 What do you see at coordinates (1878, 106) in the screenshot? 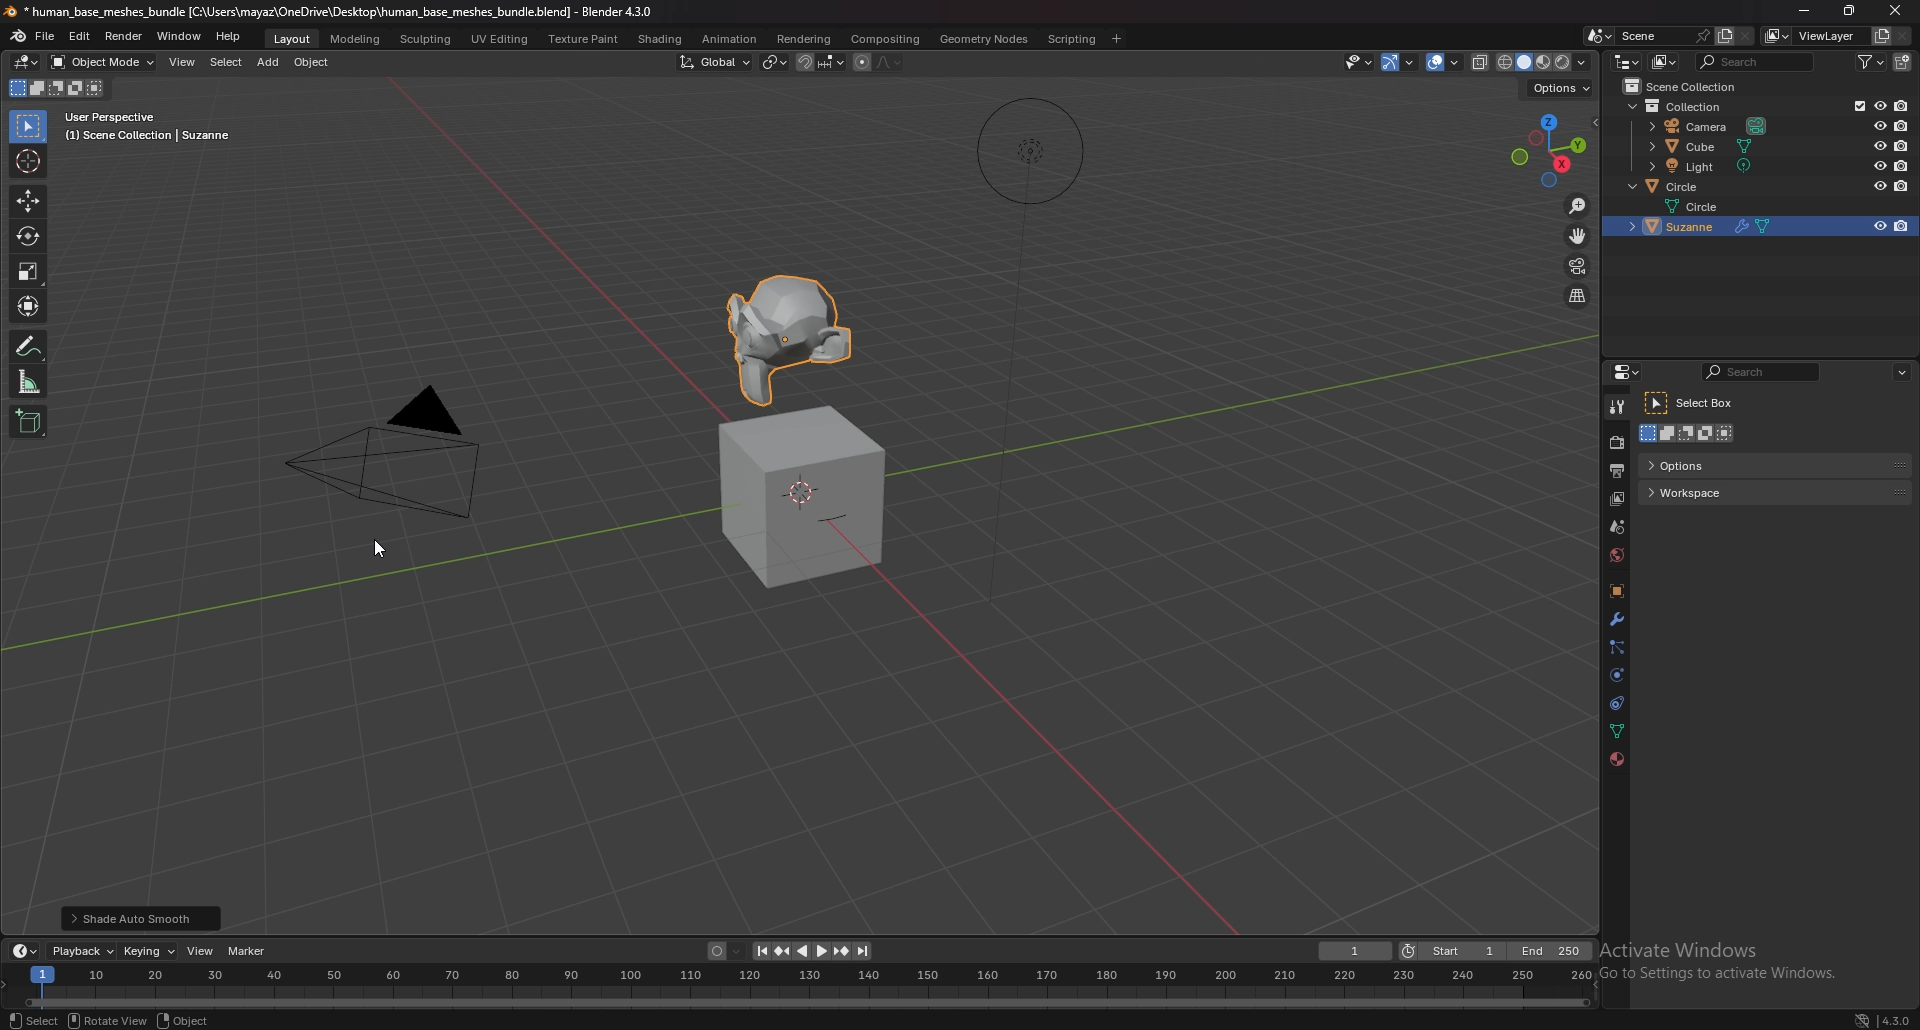
I see `hide in viewport` at bounding box center [1878, 106].